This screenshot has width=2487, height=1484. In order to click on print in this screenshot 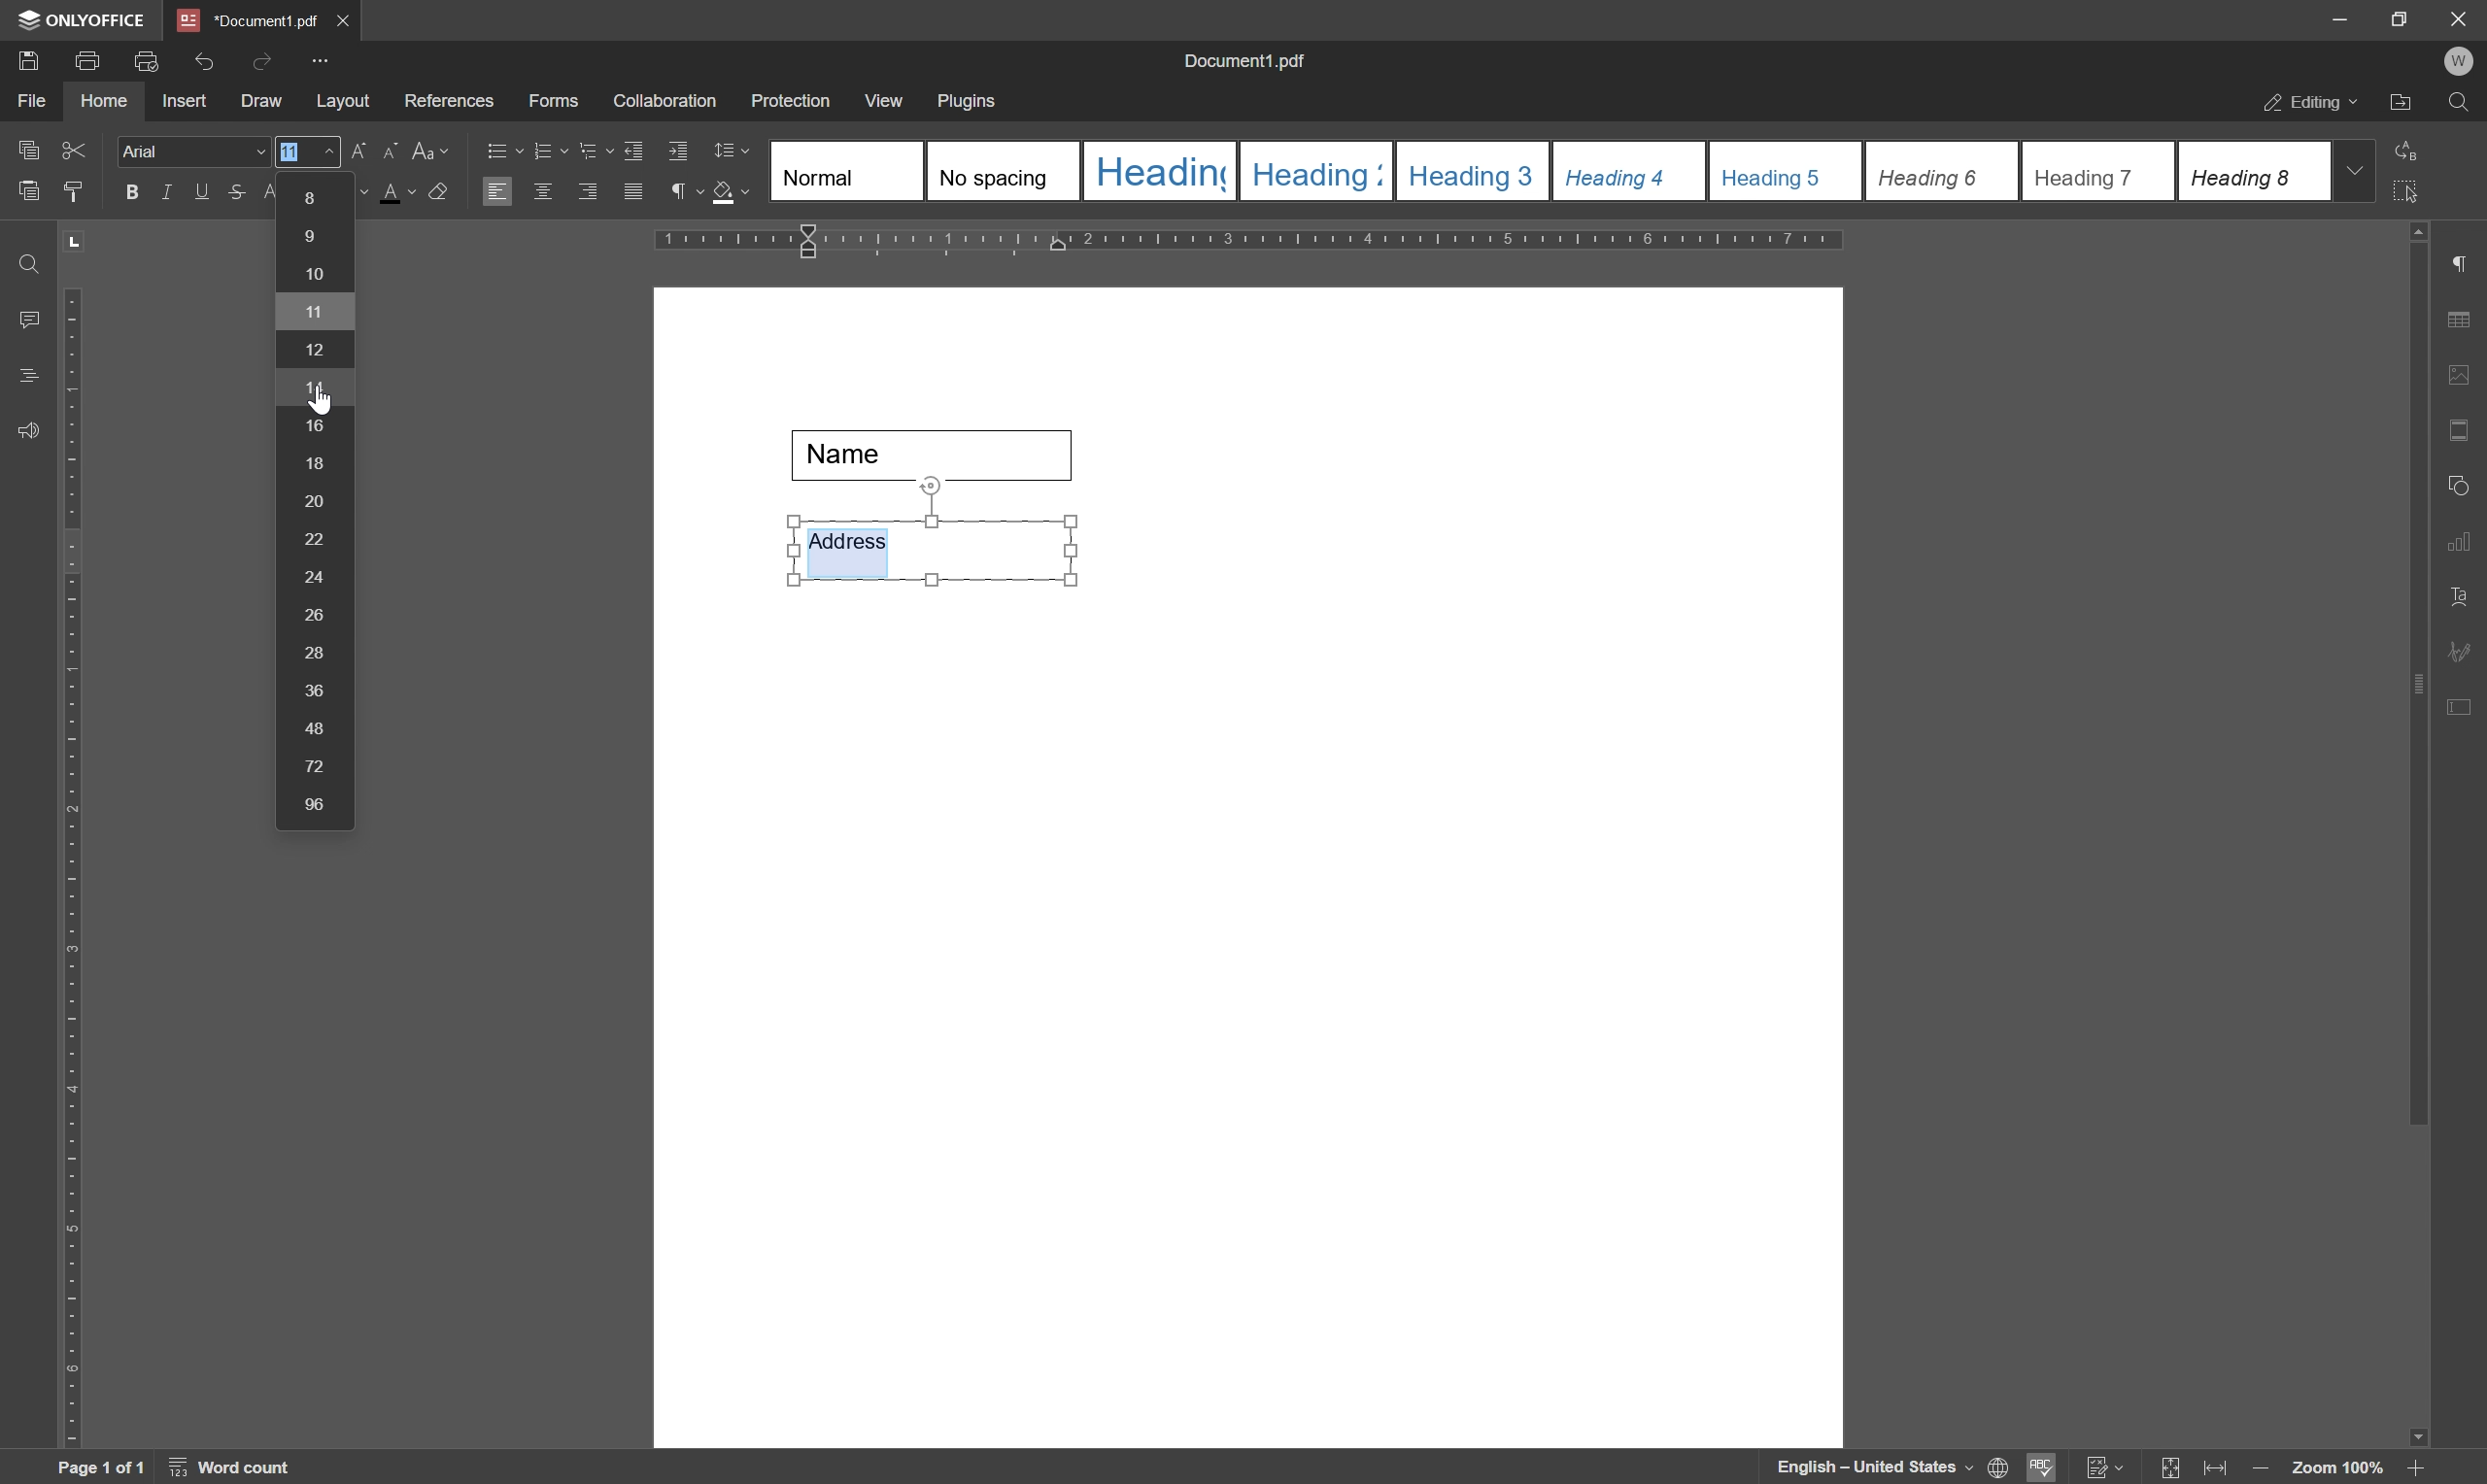, I will do `click(87, 61)`.